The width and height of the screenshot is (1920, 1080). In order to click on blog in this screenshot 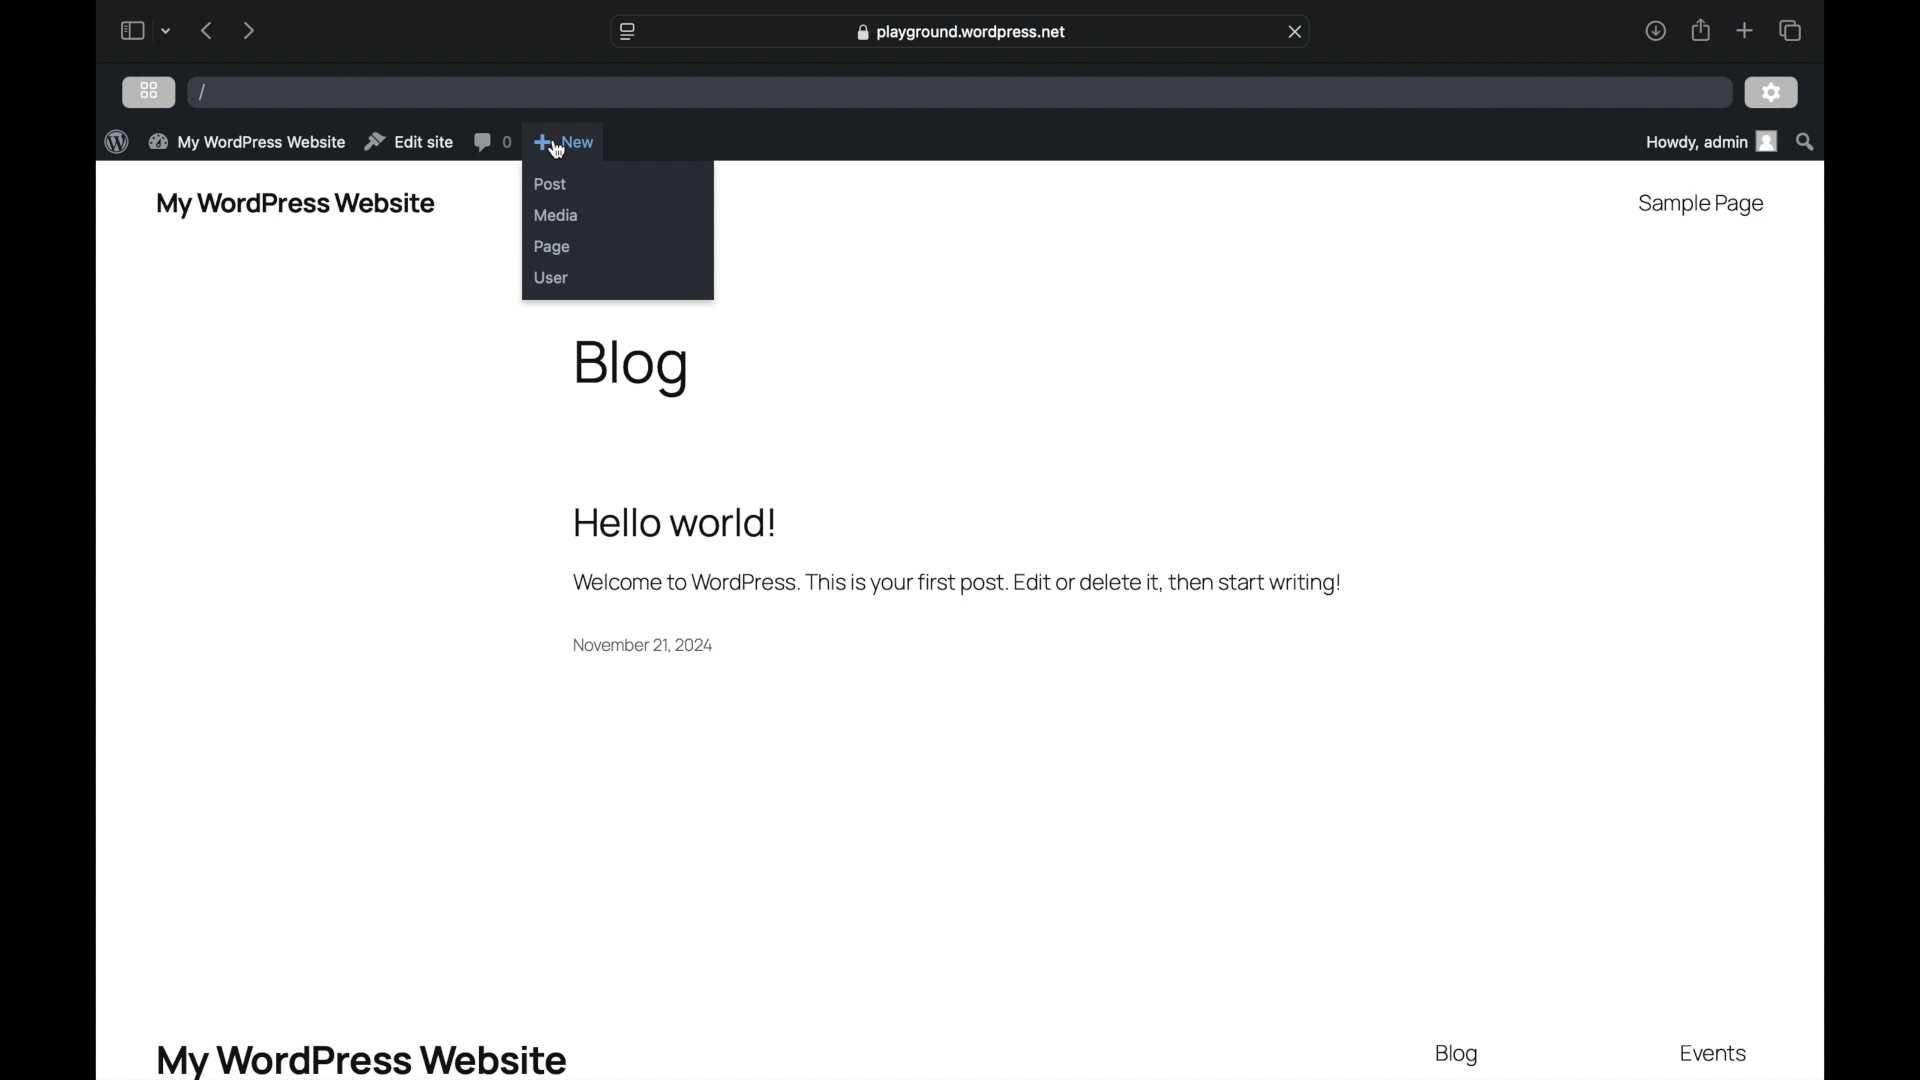, I will do `click(631, 368)`.